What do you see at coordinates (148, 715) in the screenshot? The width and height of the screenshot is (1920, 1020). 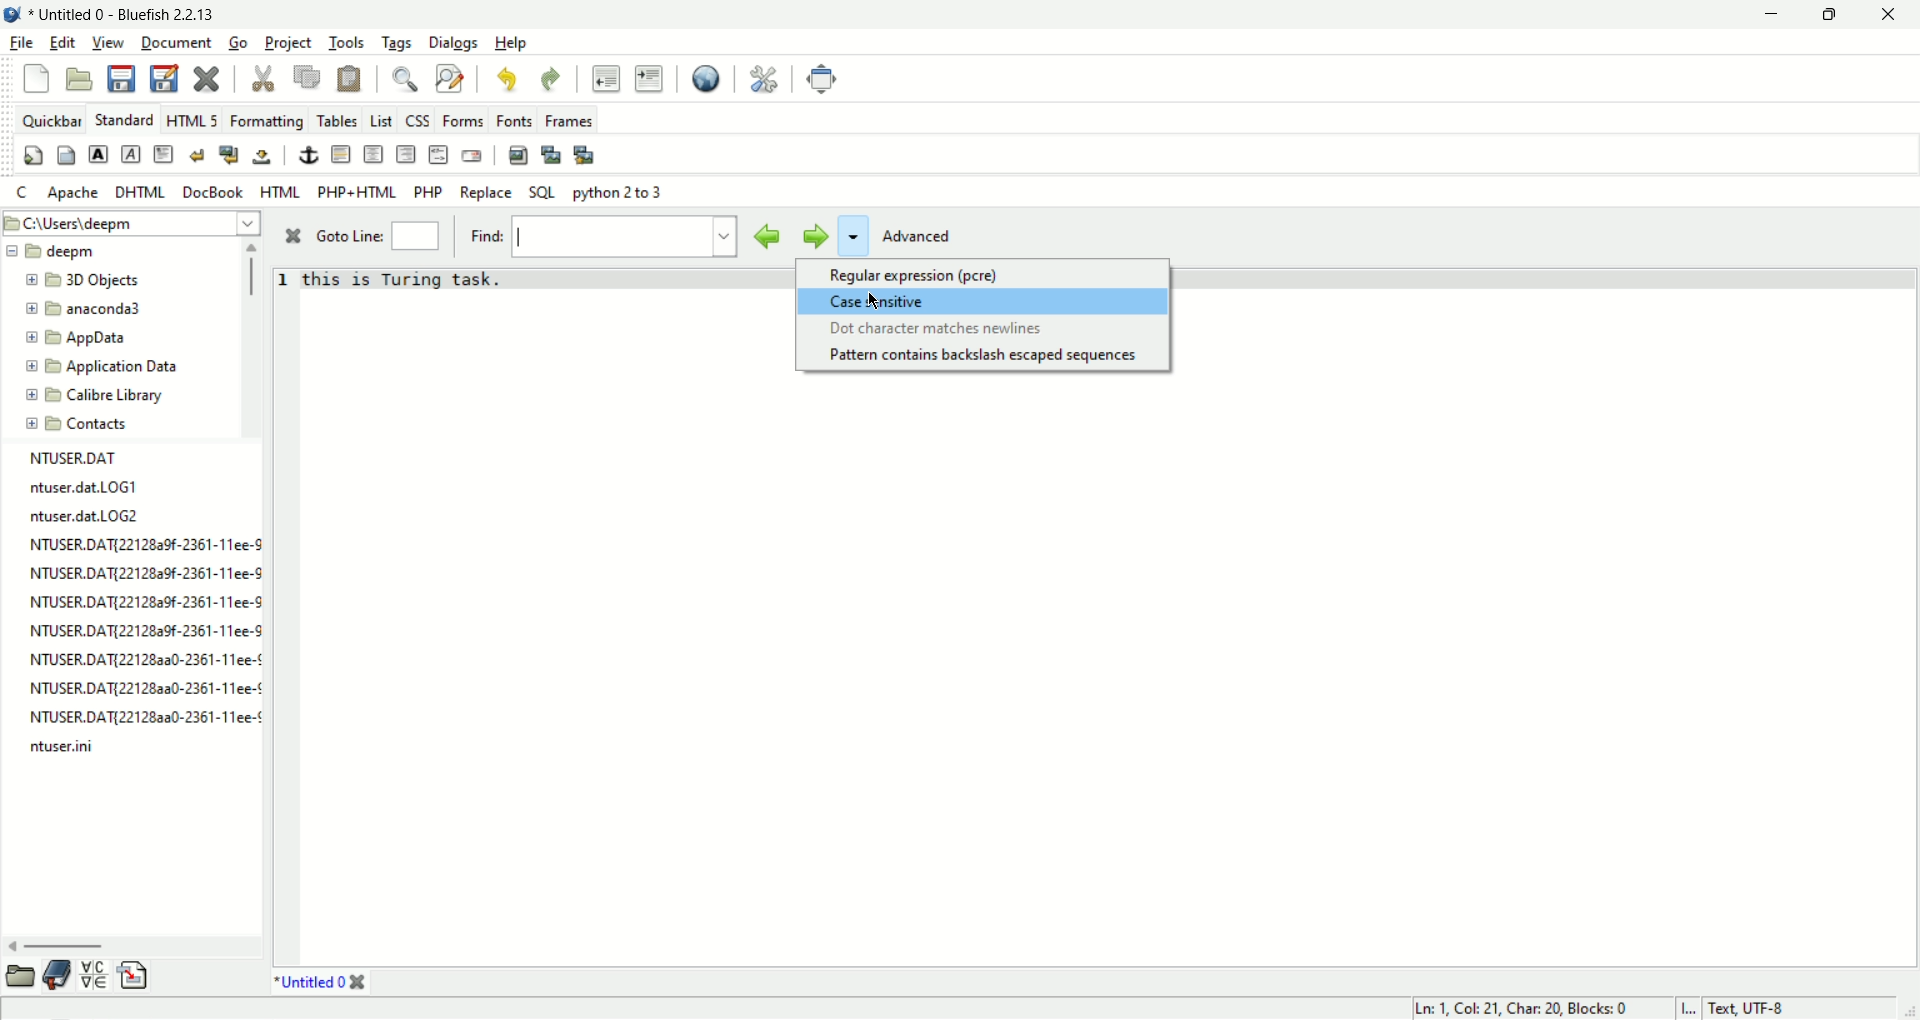 I see `NTUSER.DAT{22128aa0-2361-11ee-¢` at bounding box center [148, 715].